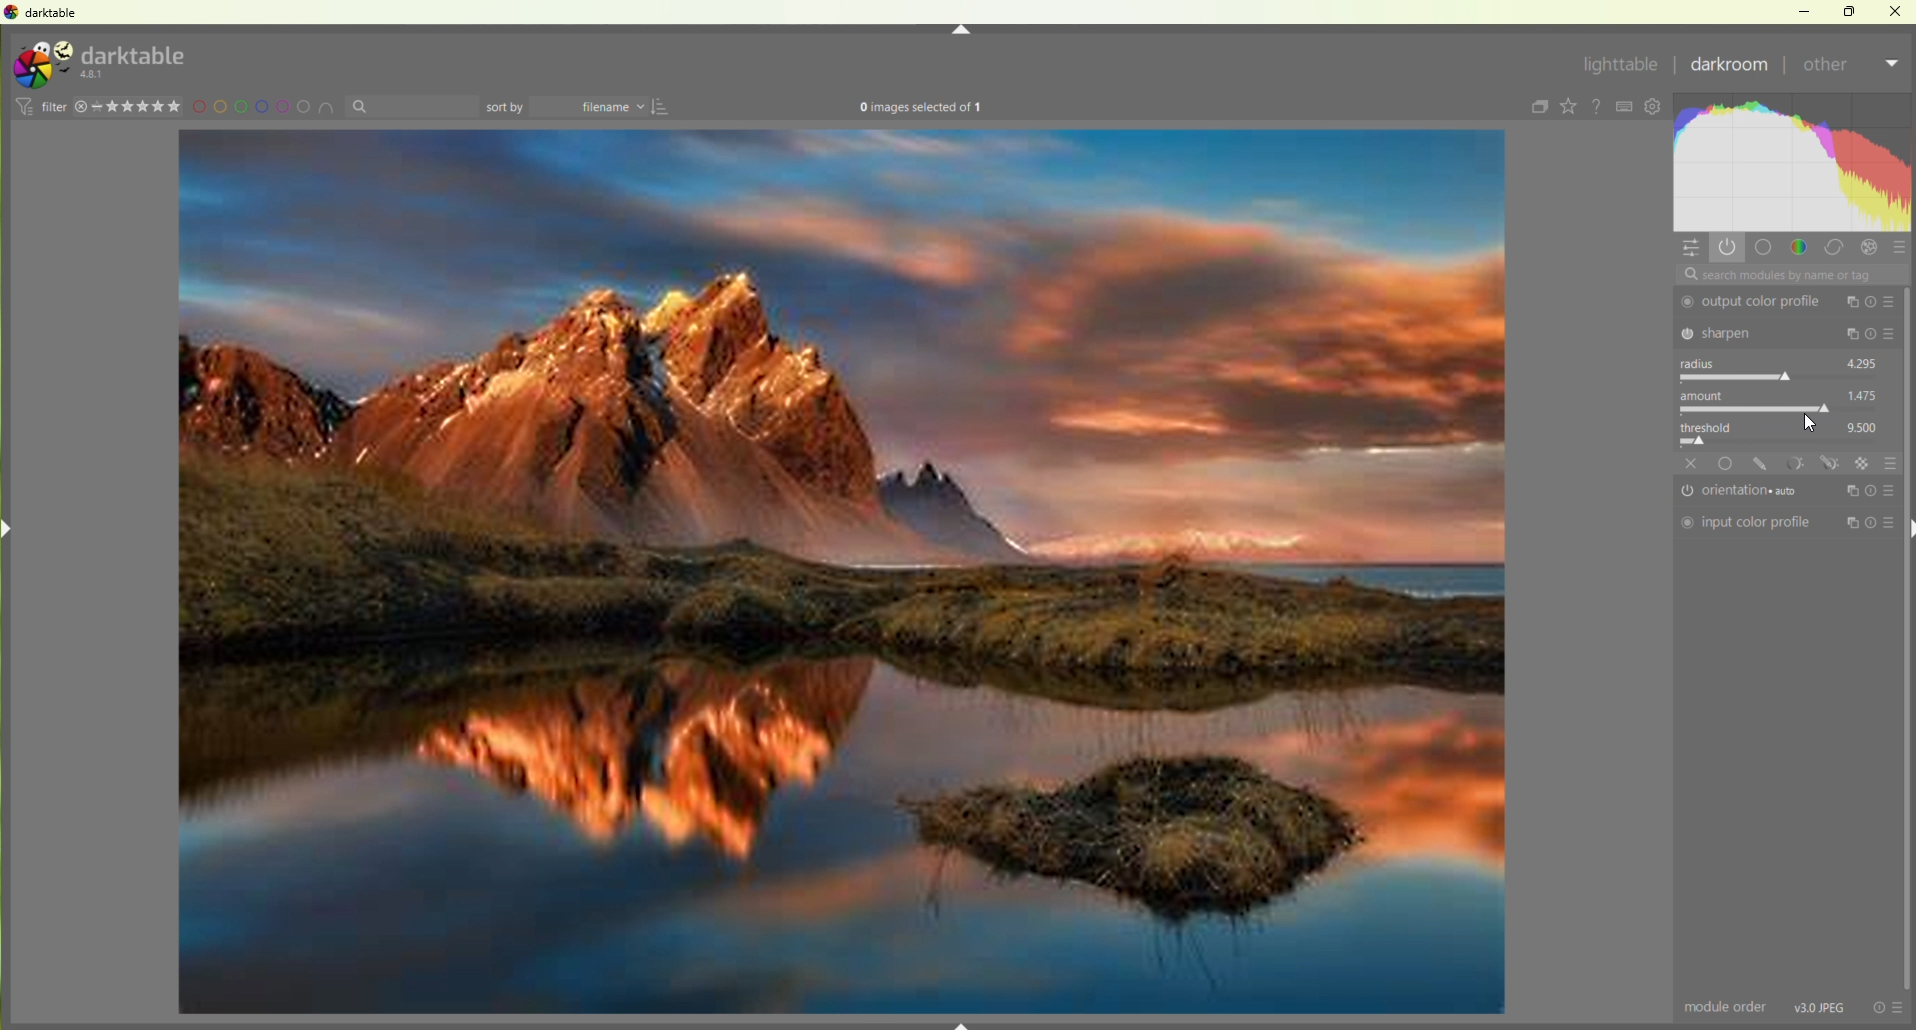 Image resolution: width=1916 pixels, height=1030 pixels. What do you see at coordinates (1746, 523) in the screenshot?
I see `Input color profile` at bounding box center [1746, 523].